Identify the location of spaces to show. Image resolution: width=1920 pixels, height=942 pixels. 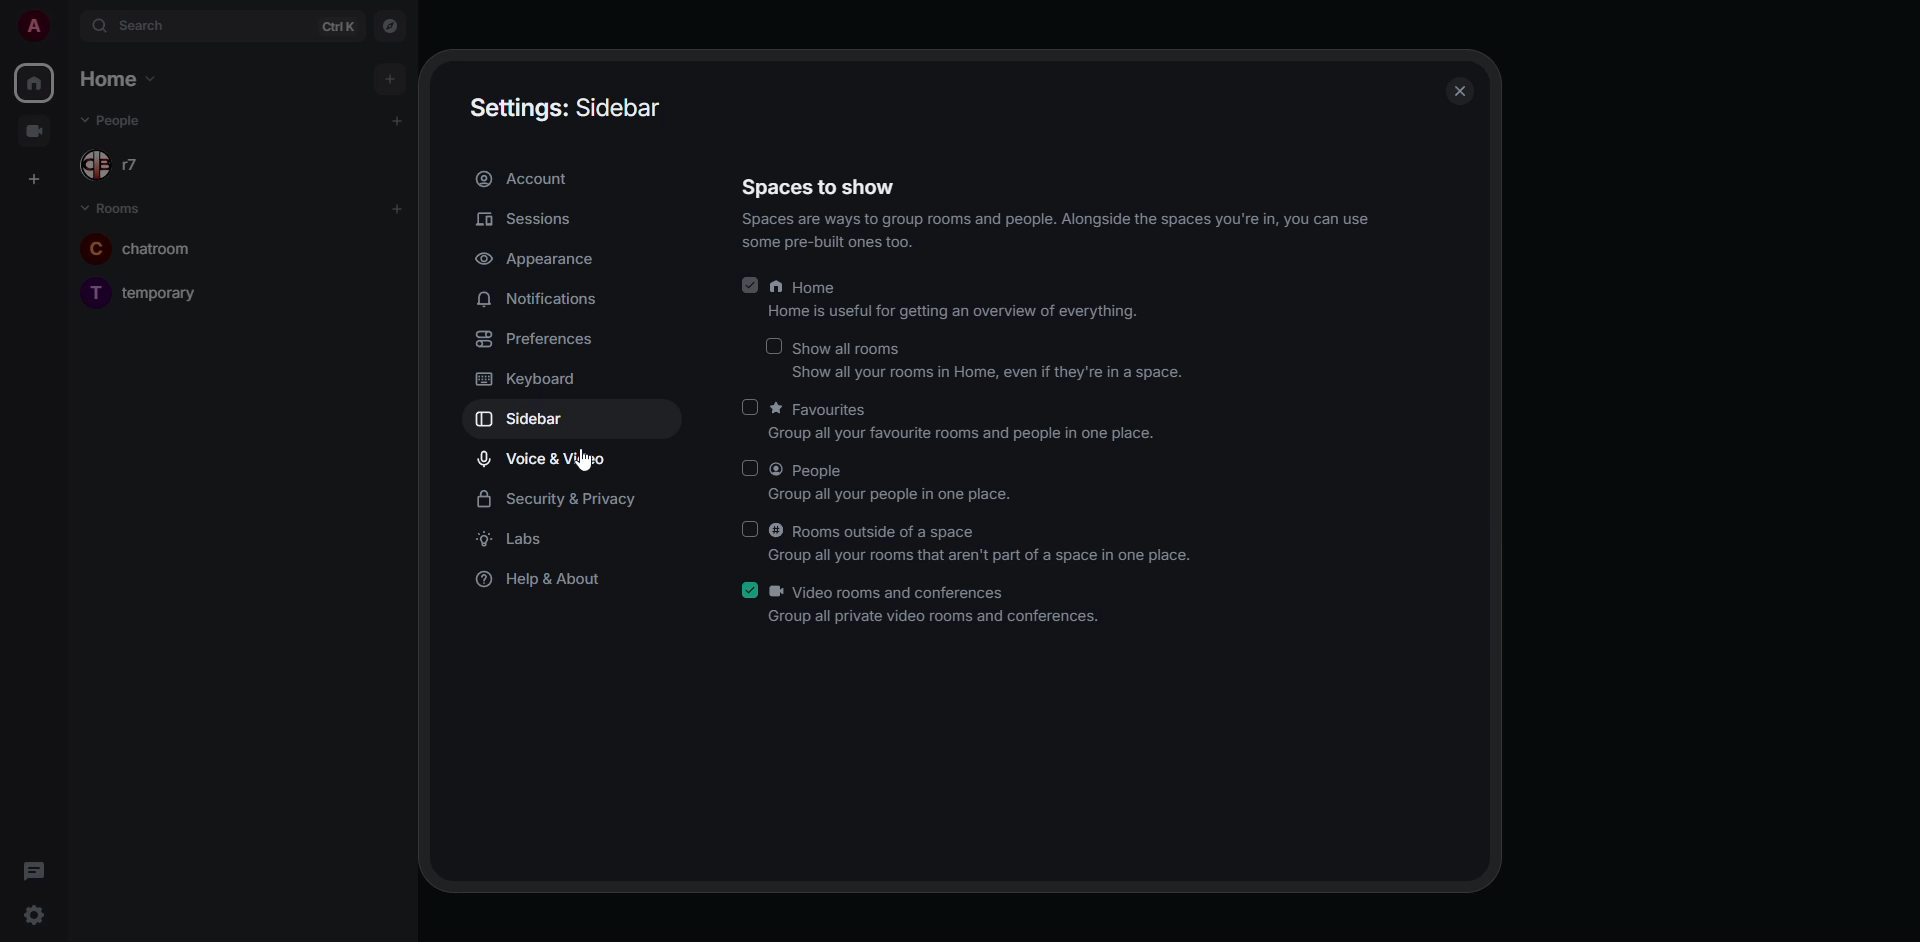
(1059, 207).